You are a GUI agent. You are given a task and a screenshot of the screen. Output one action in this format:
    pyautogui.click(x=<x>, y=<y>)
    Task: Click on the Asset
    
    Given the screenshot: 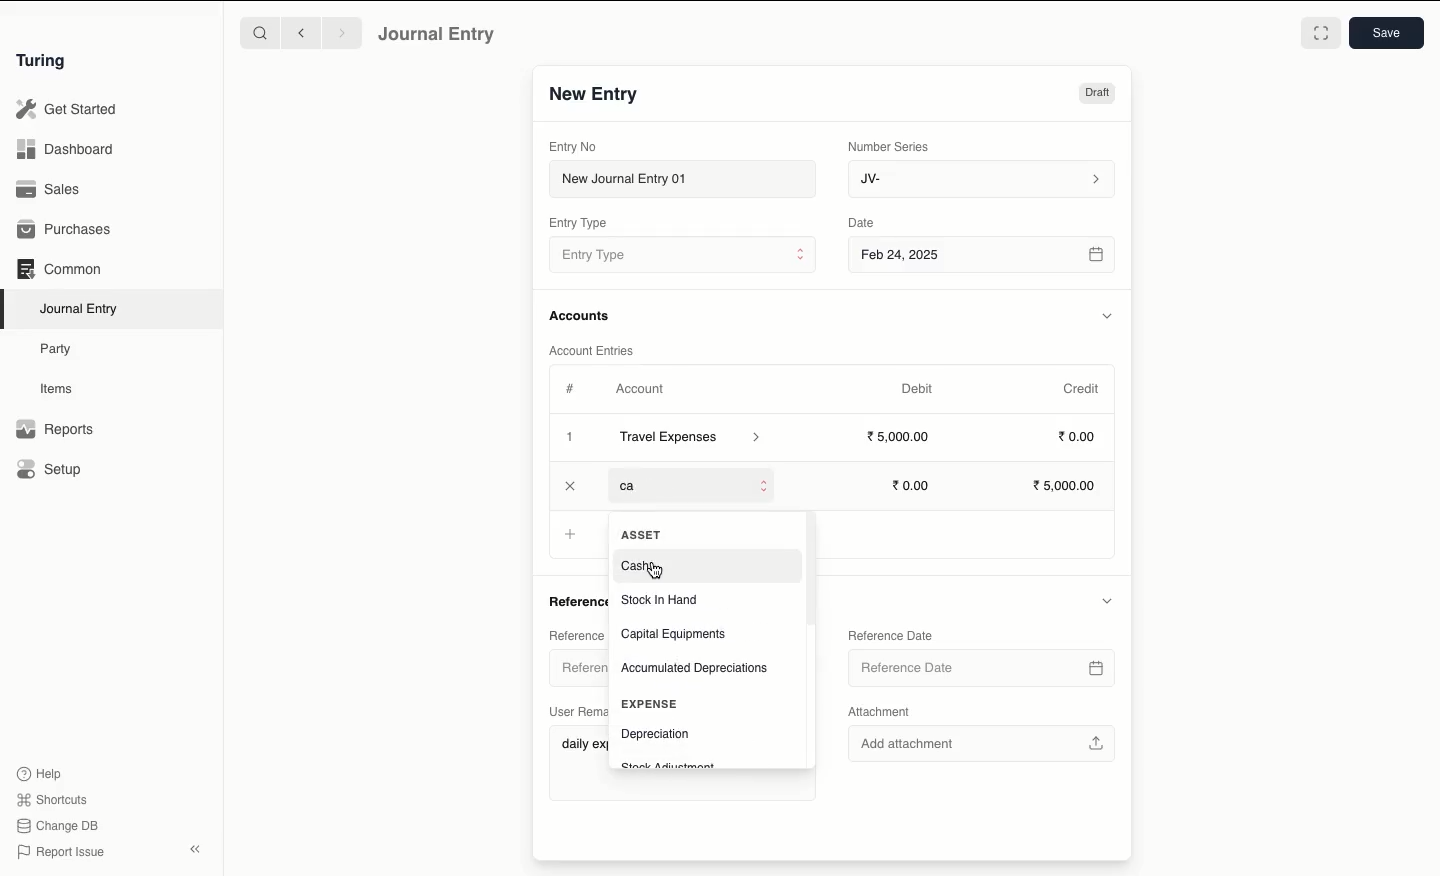 What is the action you would take?
    pyautogui.click(x=641, y=535)
    